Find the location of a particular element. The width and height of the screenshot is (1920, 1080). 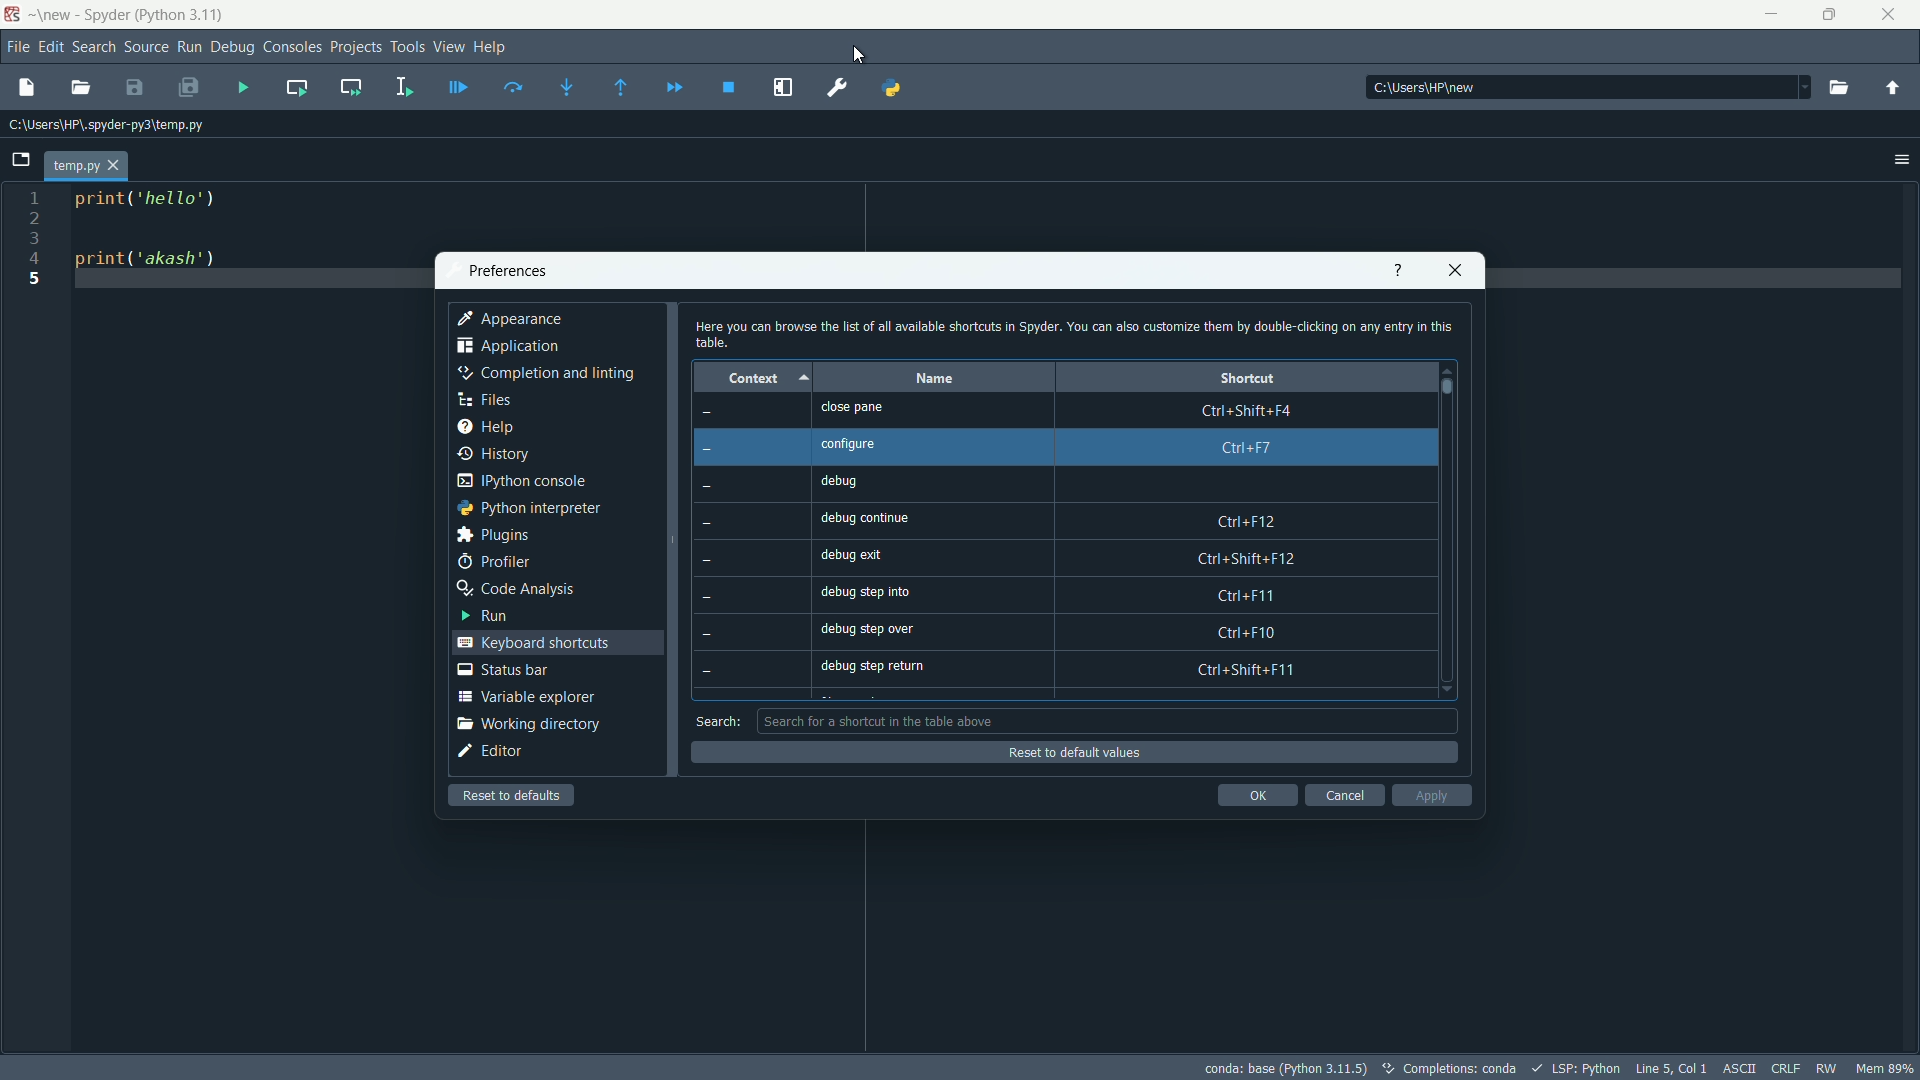

app name is located at coordinates (129, 17).